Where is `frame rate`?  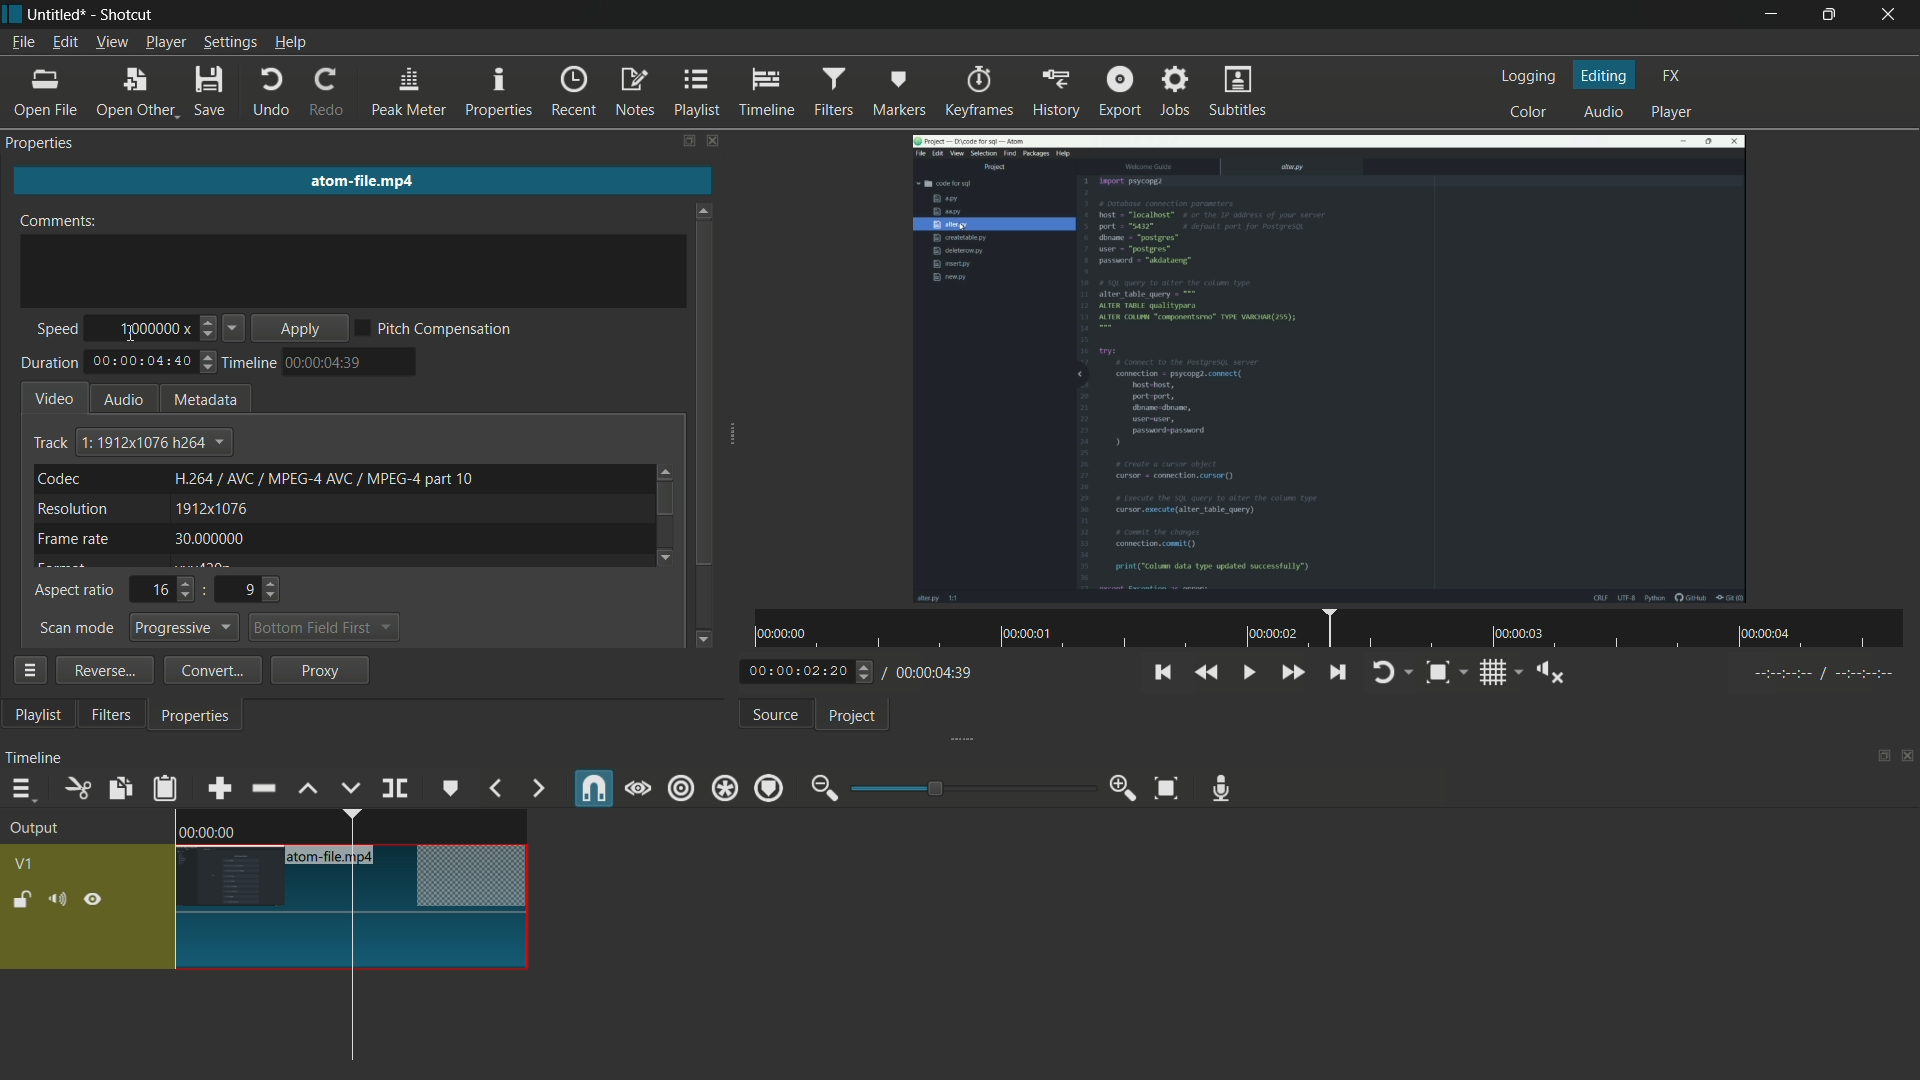
frame rate is located at coordinates (72, 539).